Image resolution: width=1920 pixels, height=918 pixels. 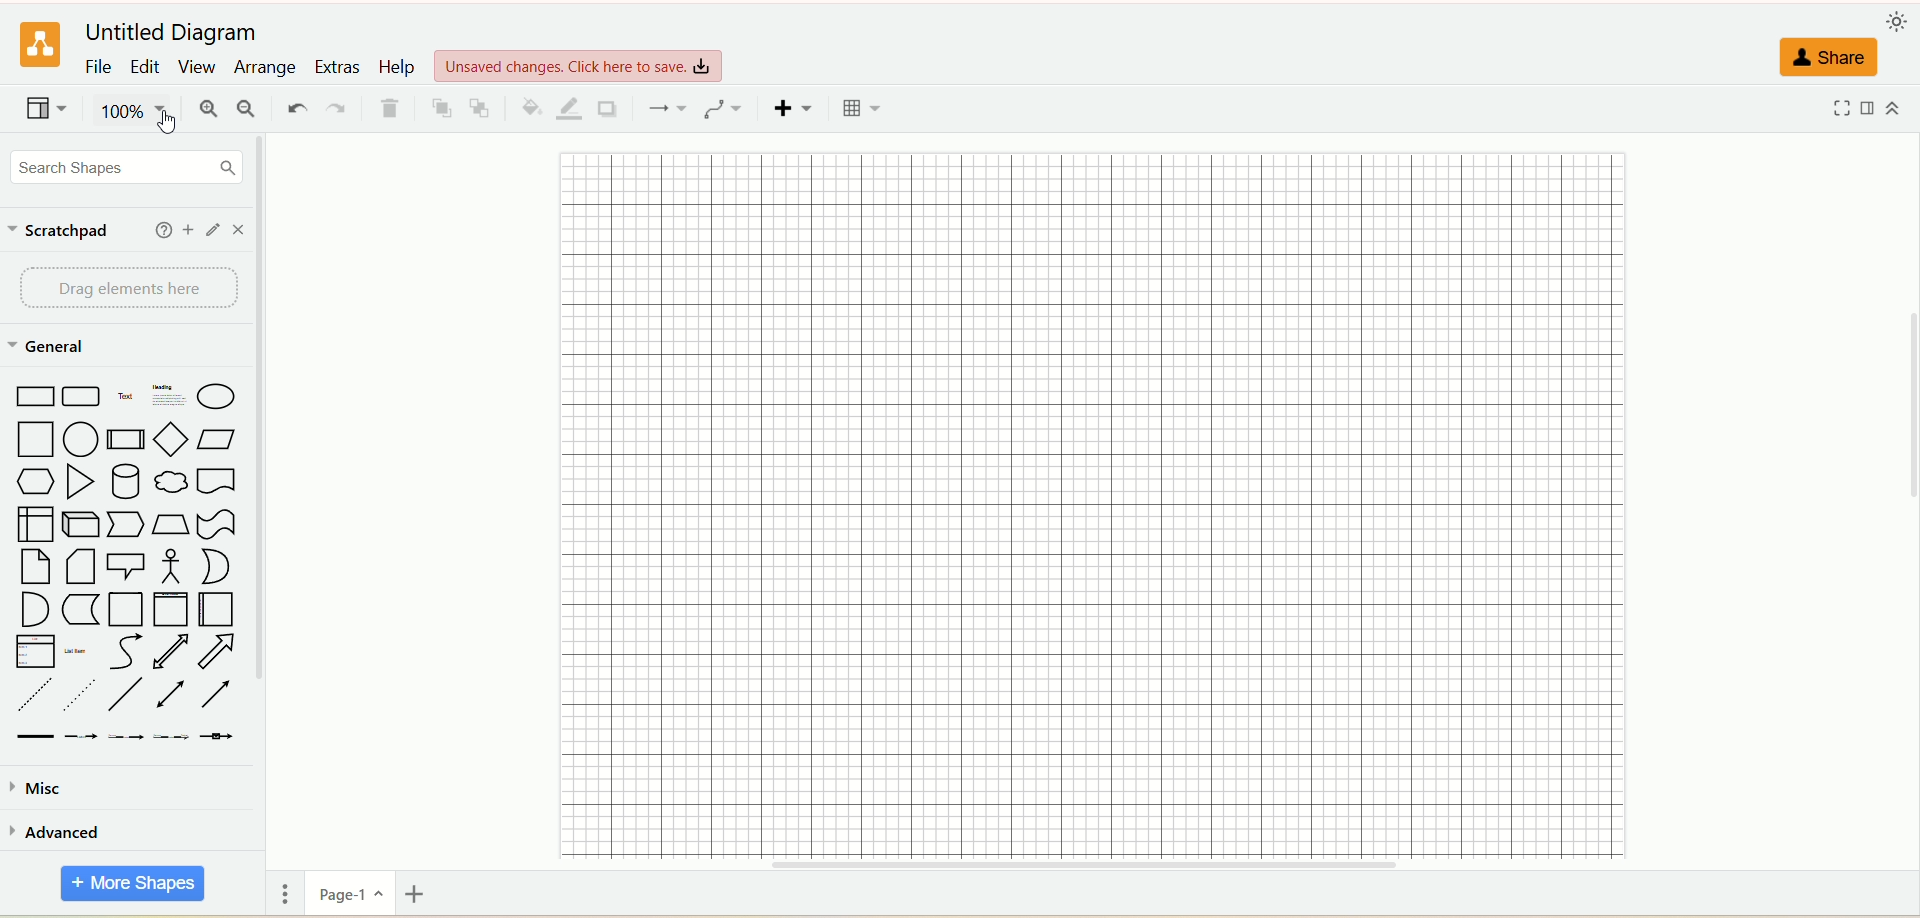 What do you see at coordinates (339, 106) in the screenshot?
I see `redo` at bounding box center [339, 106].